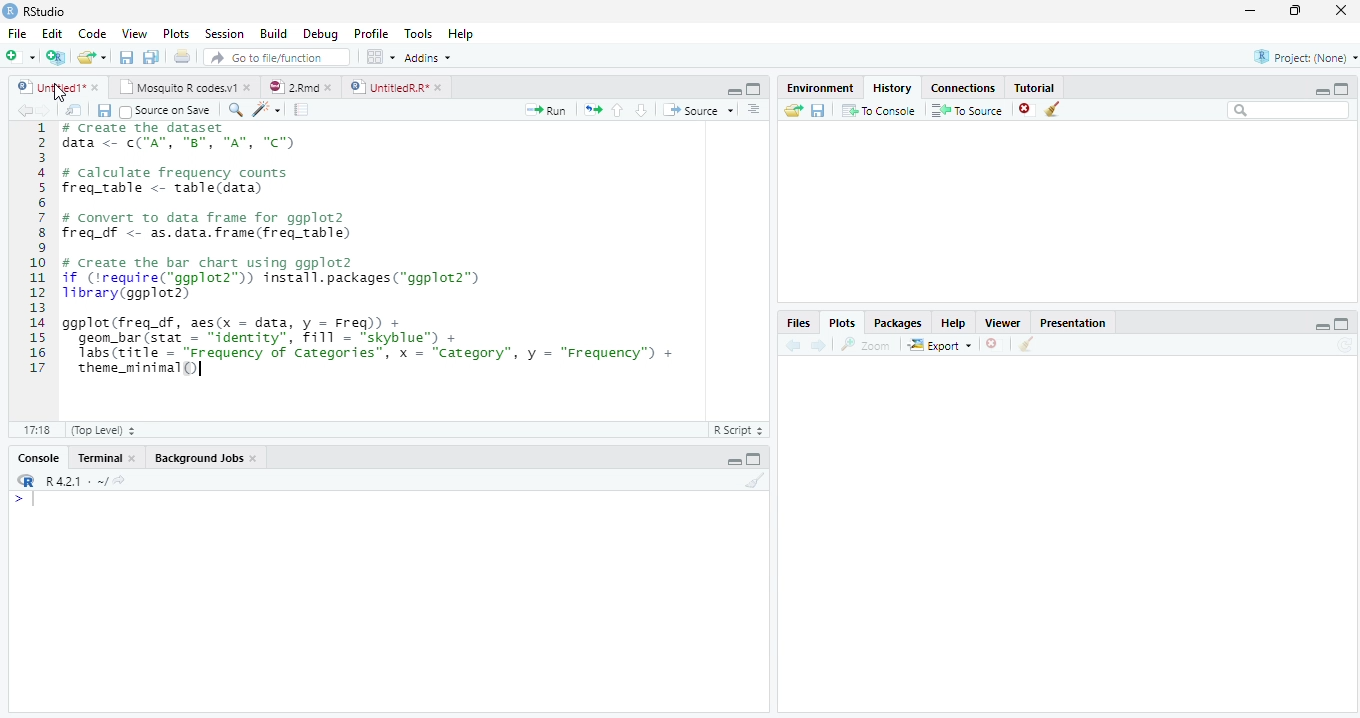 The width and height of the screenshot is (1360, 718). What do you see at coordinates (795, 345) in the screenshot?
I see `Back` at bounding box center [795, 345].